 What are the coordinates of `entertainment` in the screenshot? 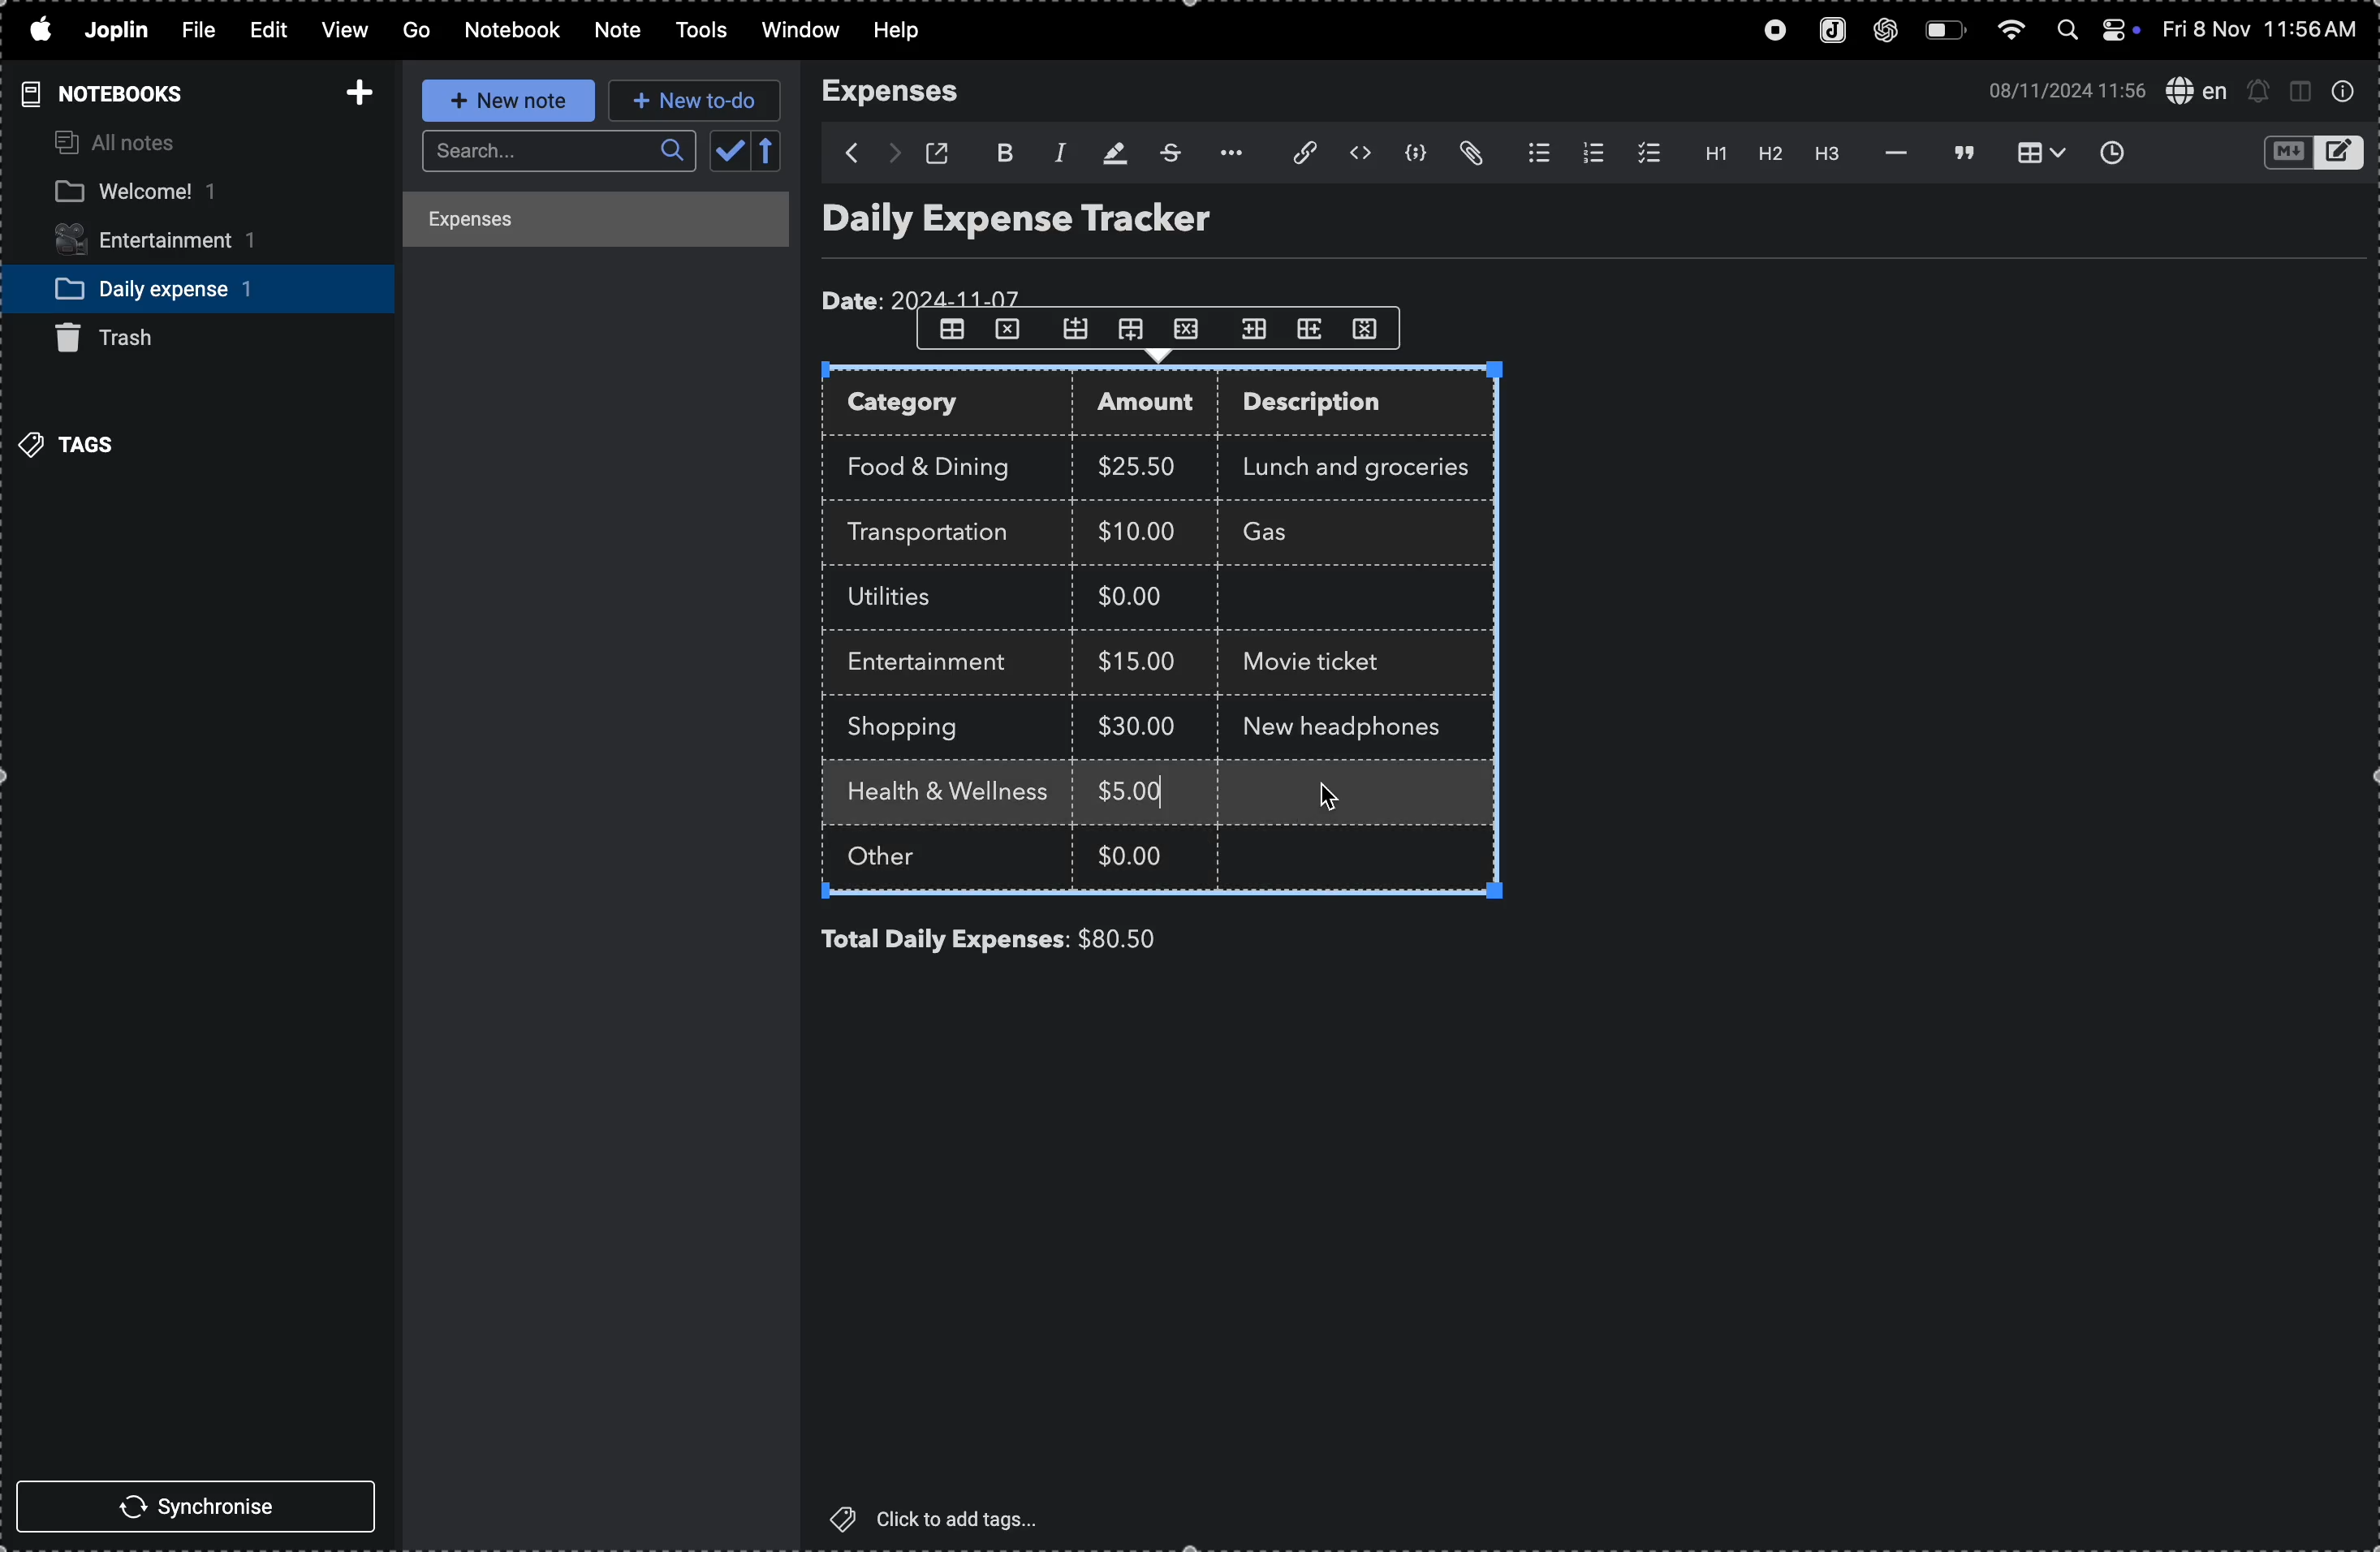 It's located at (175, 242).